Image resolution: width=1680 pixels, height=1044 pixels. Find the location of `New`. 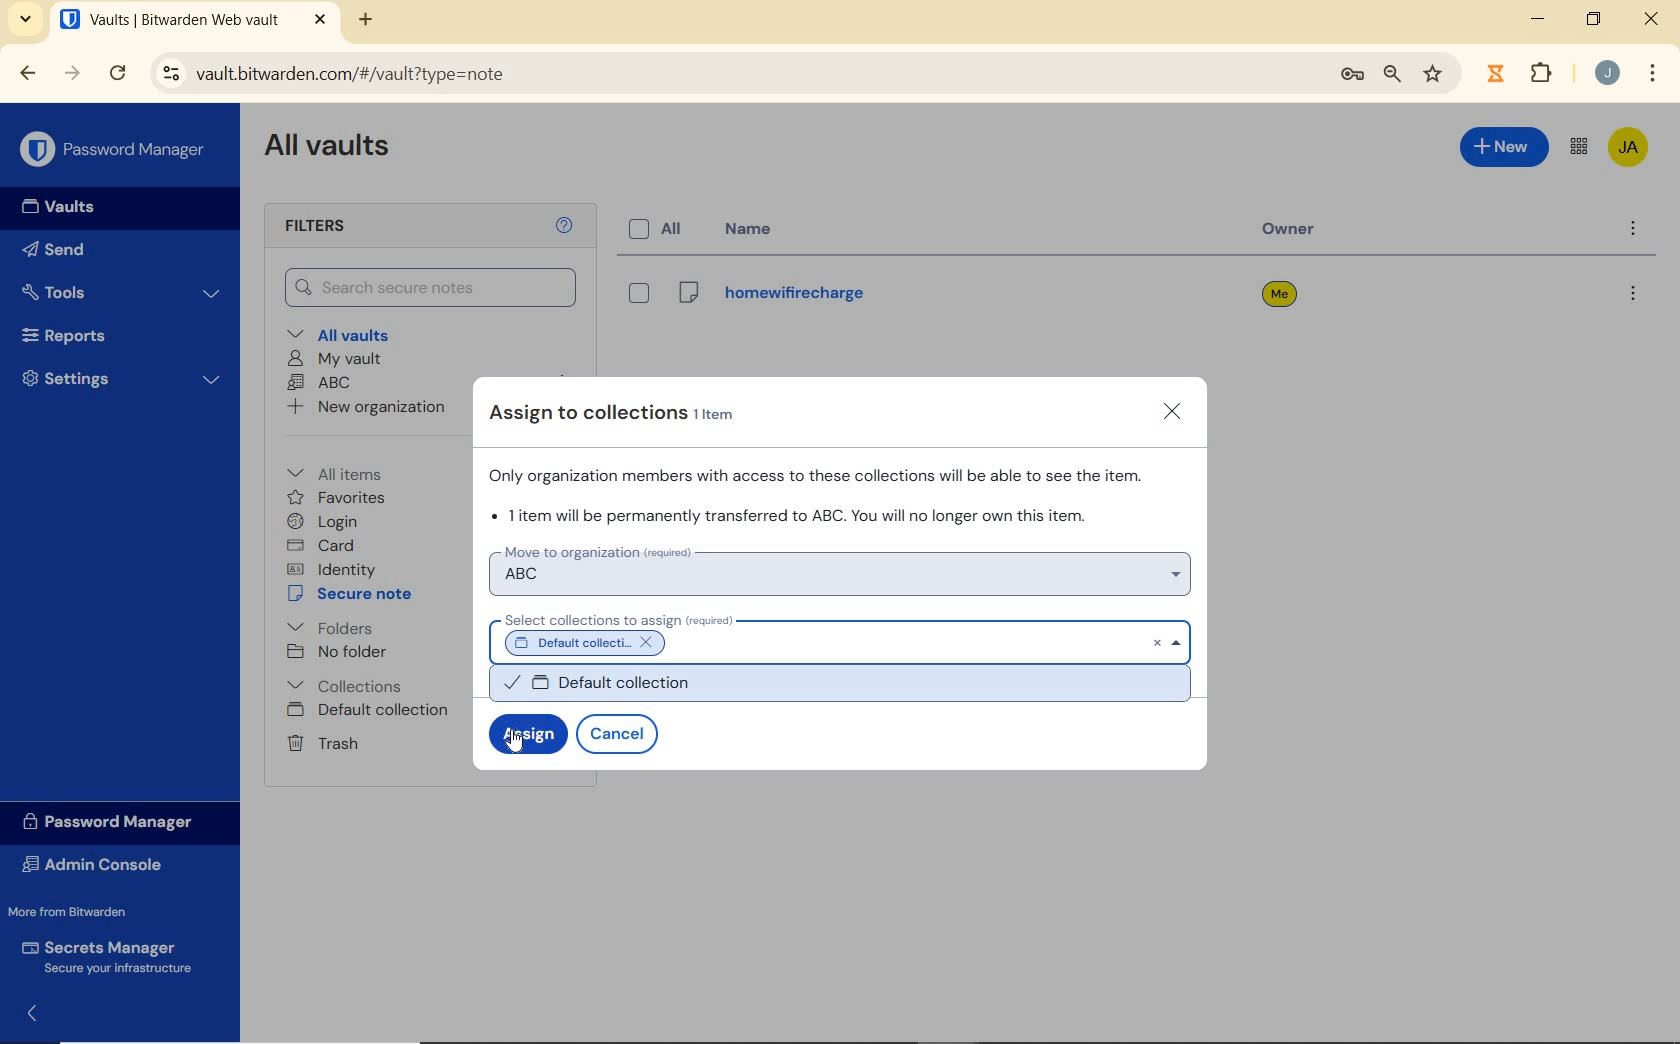

New is located at coordinates (1505, 151).